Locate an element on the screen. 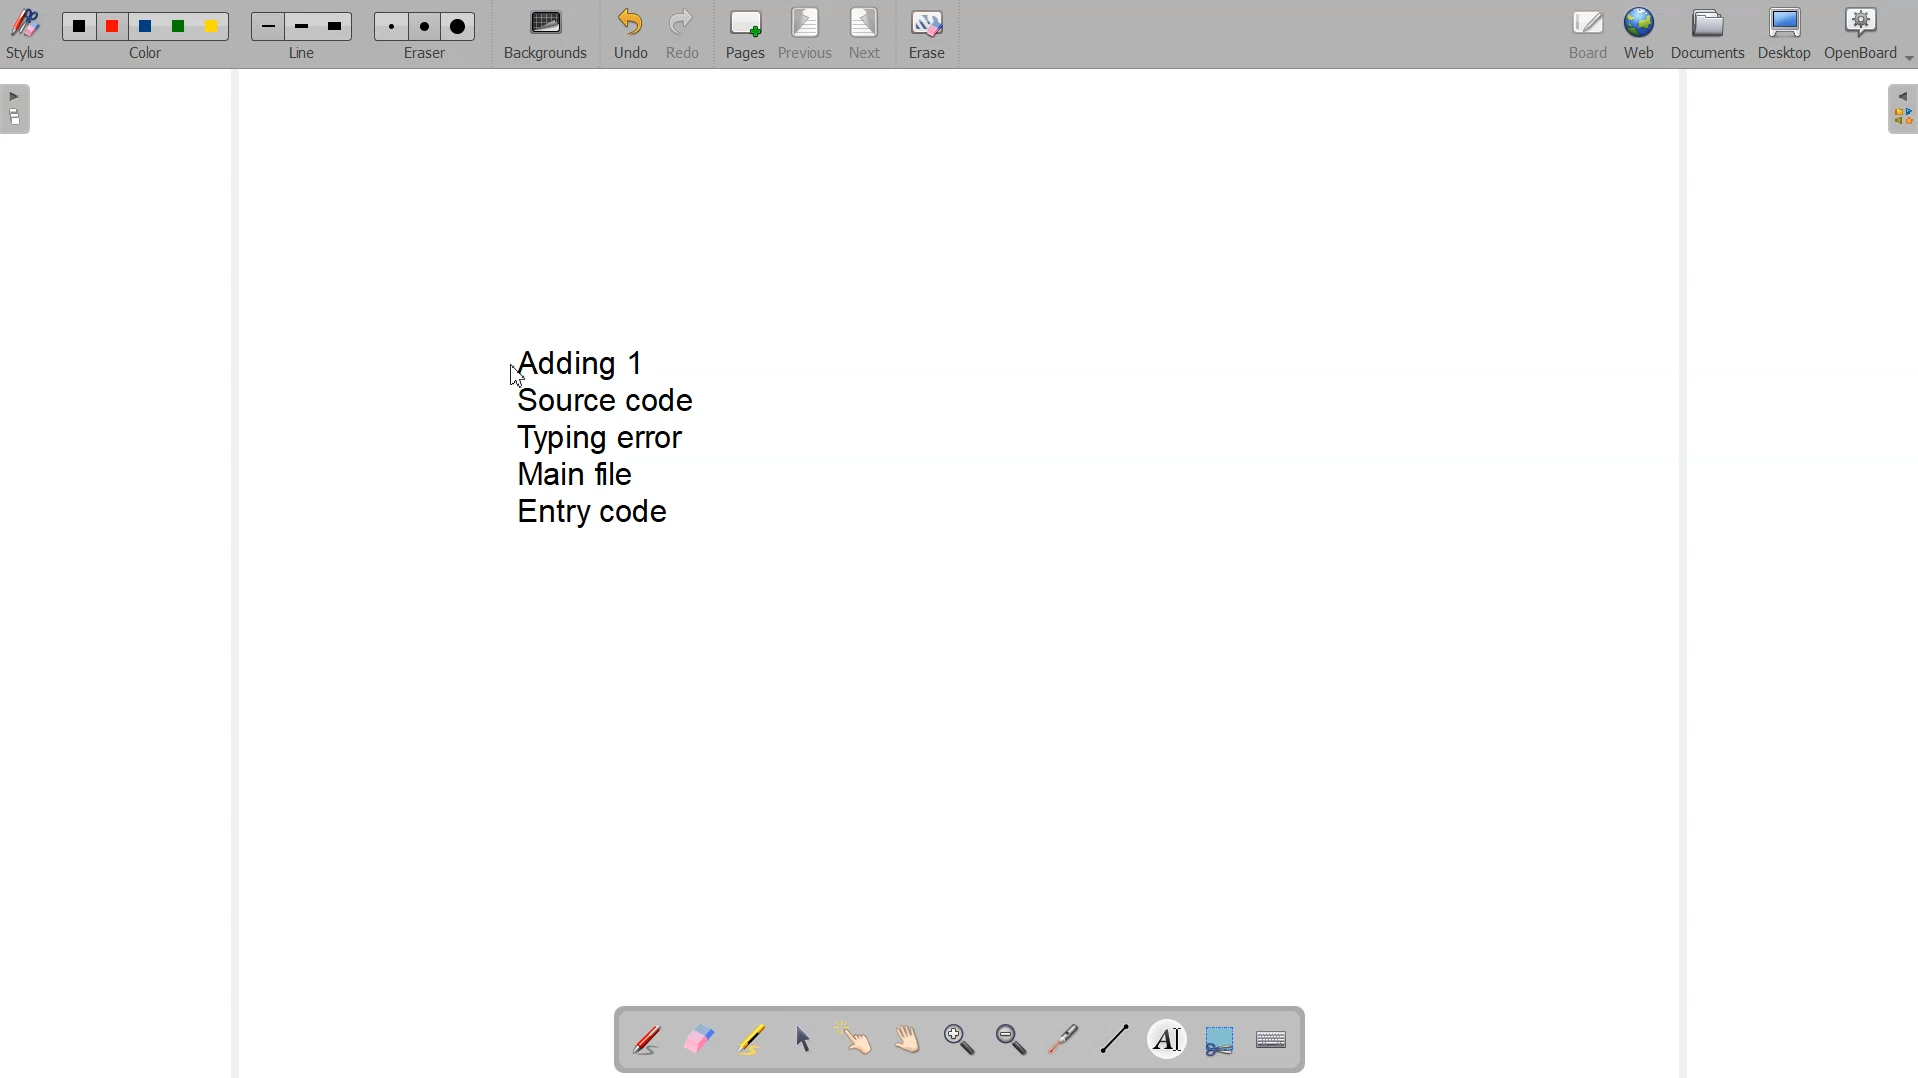 This screenshot has width=1918, height=1078. Erase annotation is located at coordinates (699, 1038).